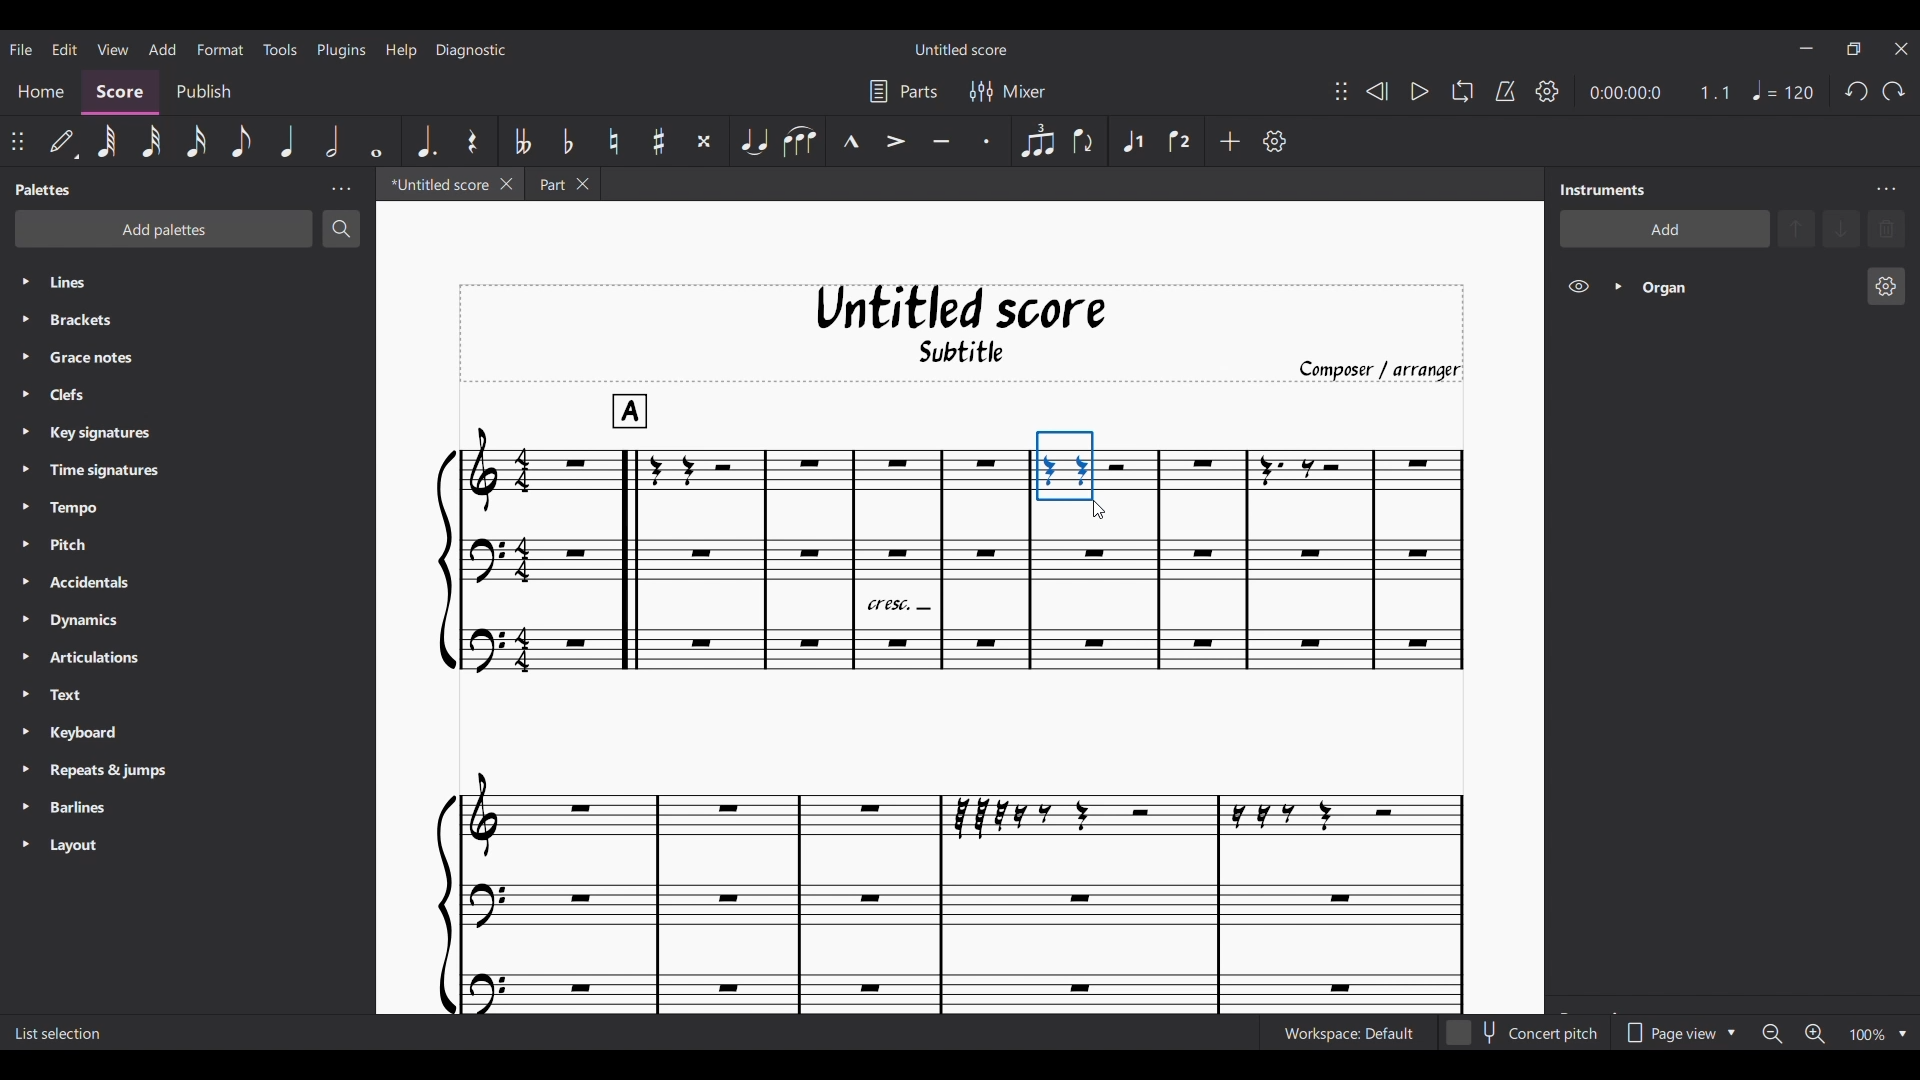  I want to click on Organ instrument, so click(1744, 287).